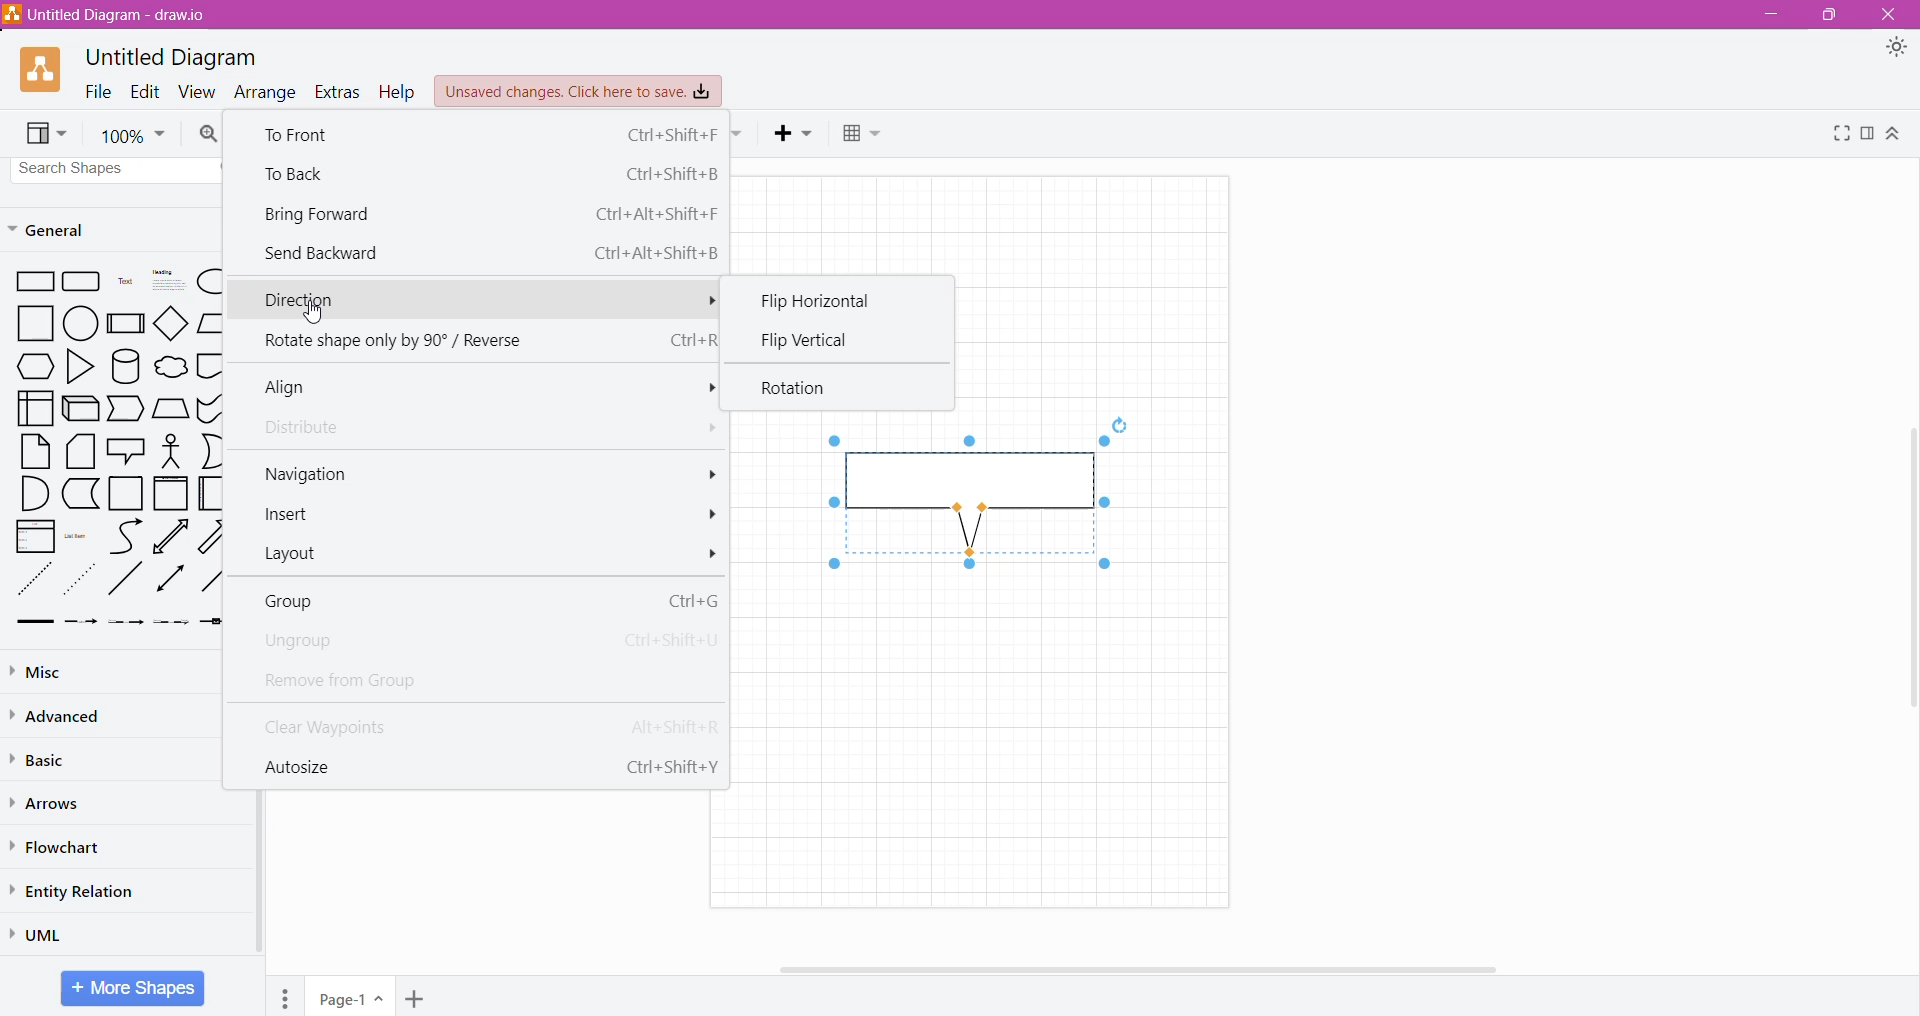  Describe the element at coordinates (132, 133) in the screenshot. I see `Zoom` at that location.